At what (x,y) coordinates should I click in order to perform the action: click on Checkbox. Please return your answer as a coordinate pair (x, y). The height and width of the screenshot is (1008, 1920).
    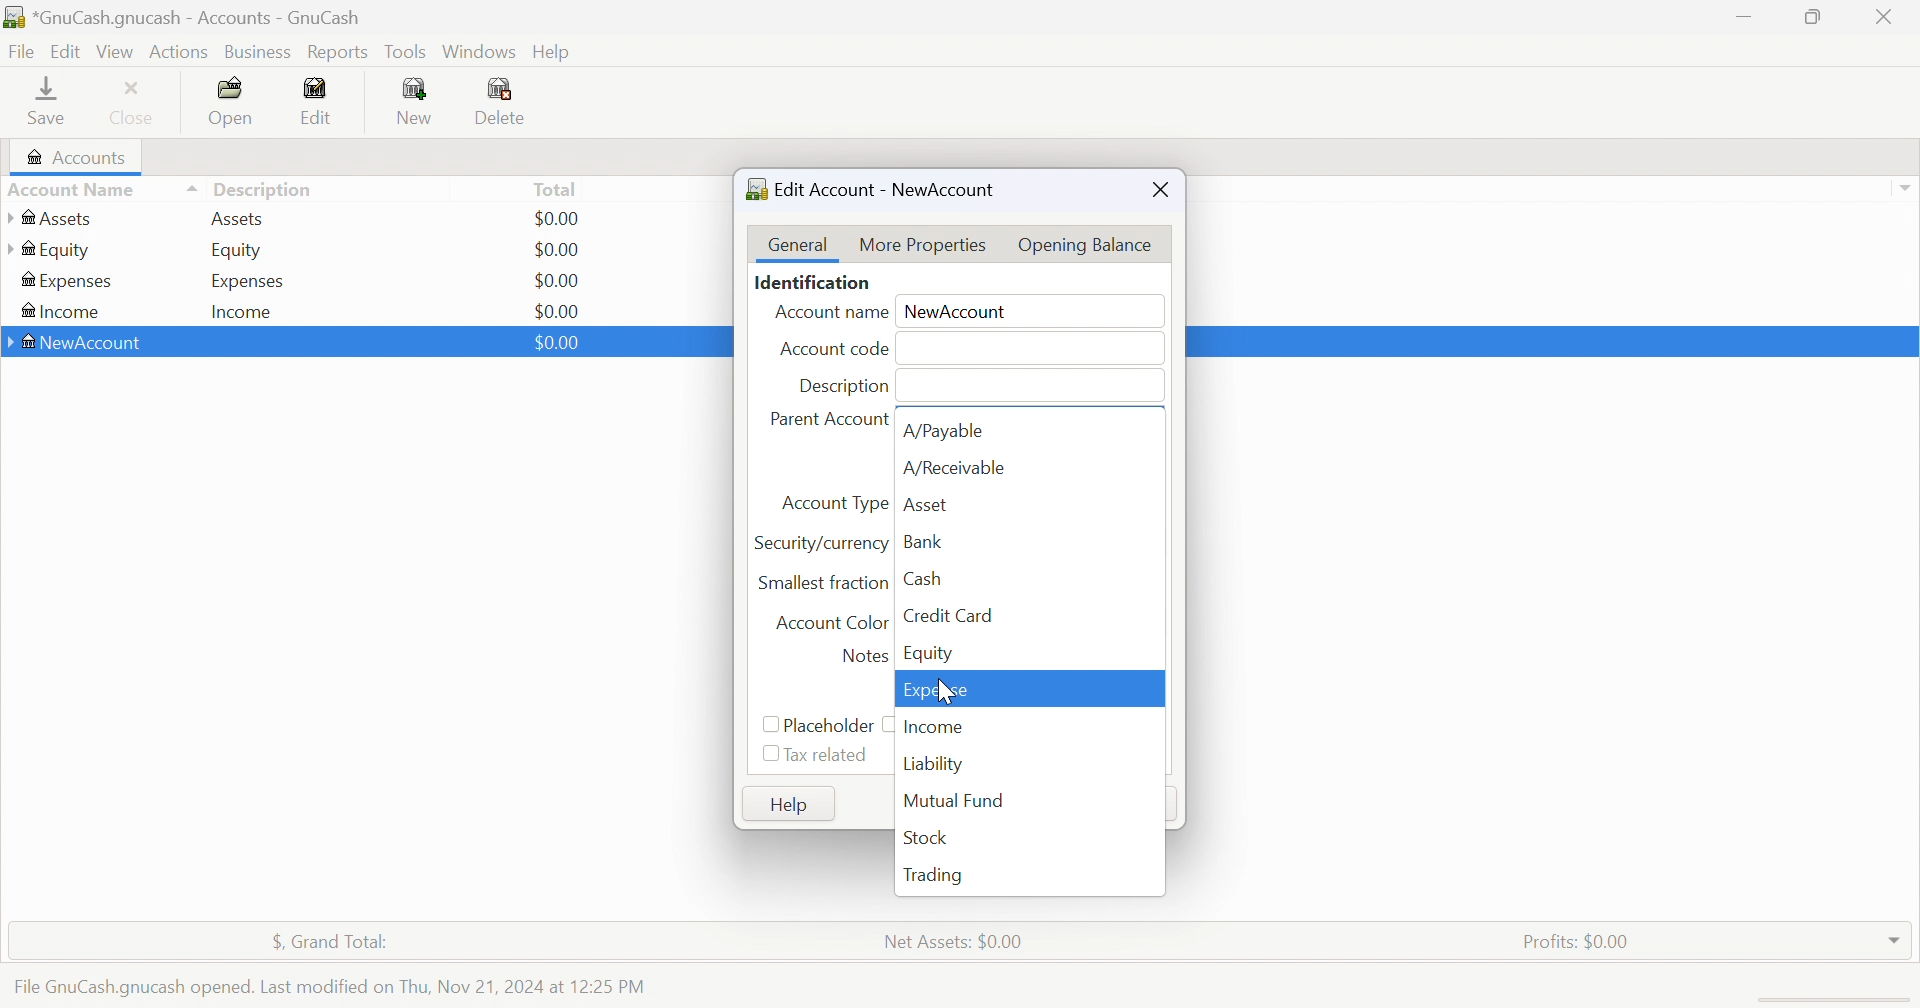
    Looking at the image, I should click on (761, 724).